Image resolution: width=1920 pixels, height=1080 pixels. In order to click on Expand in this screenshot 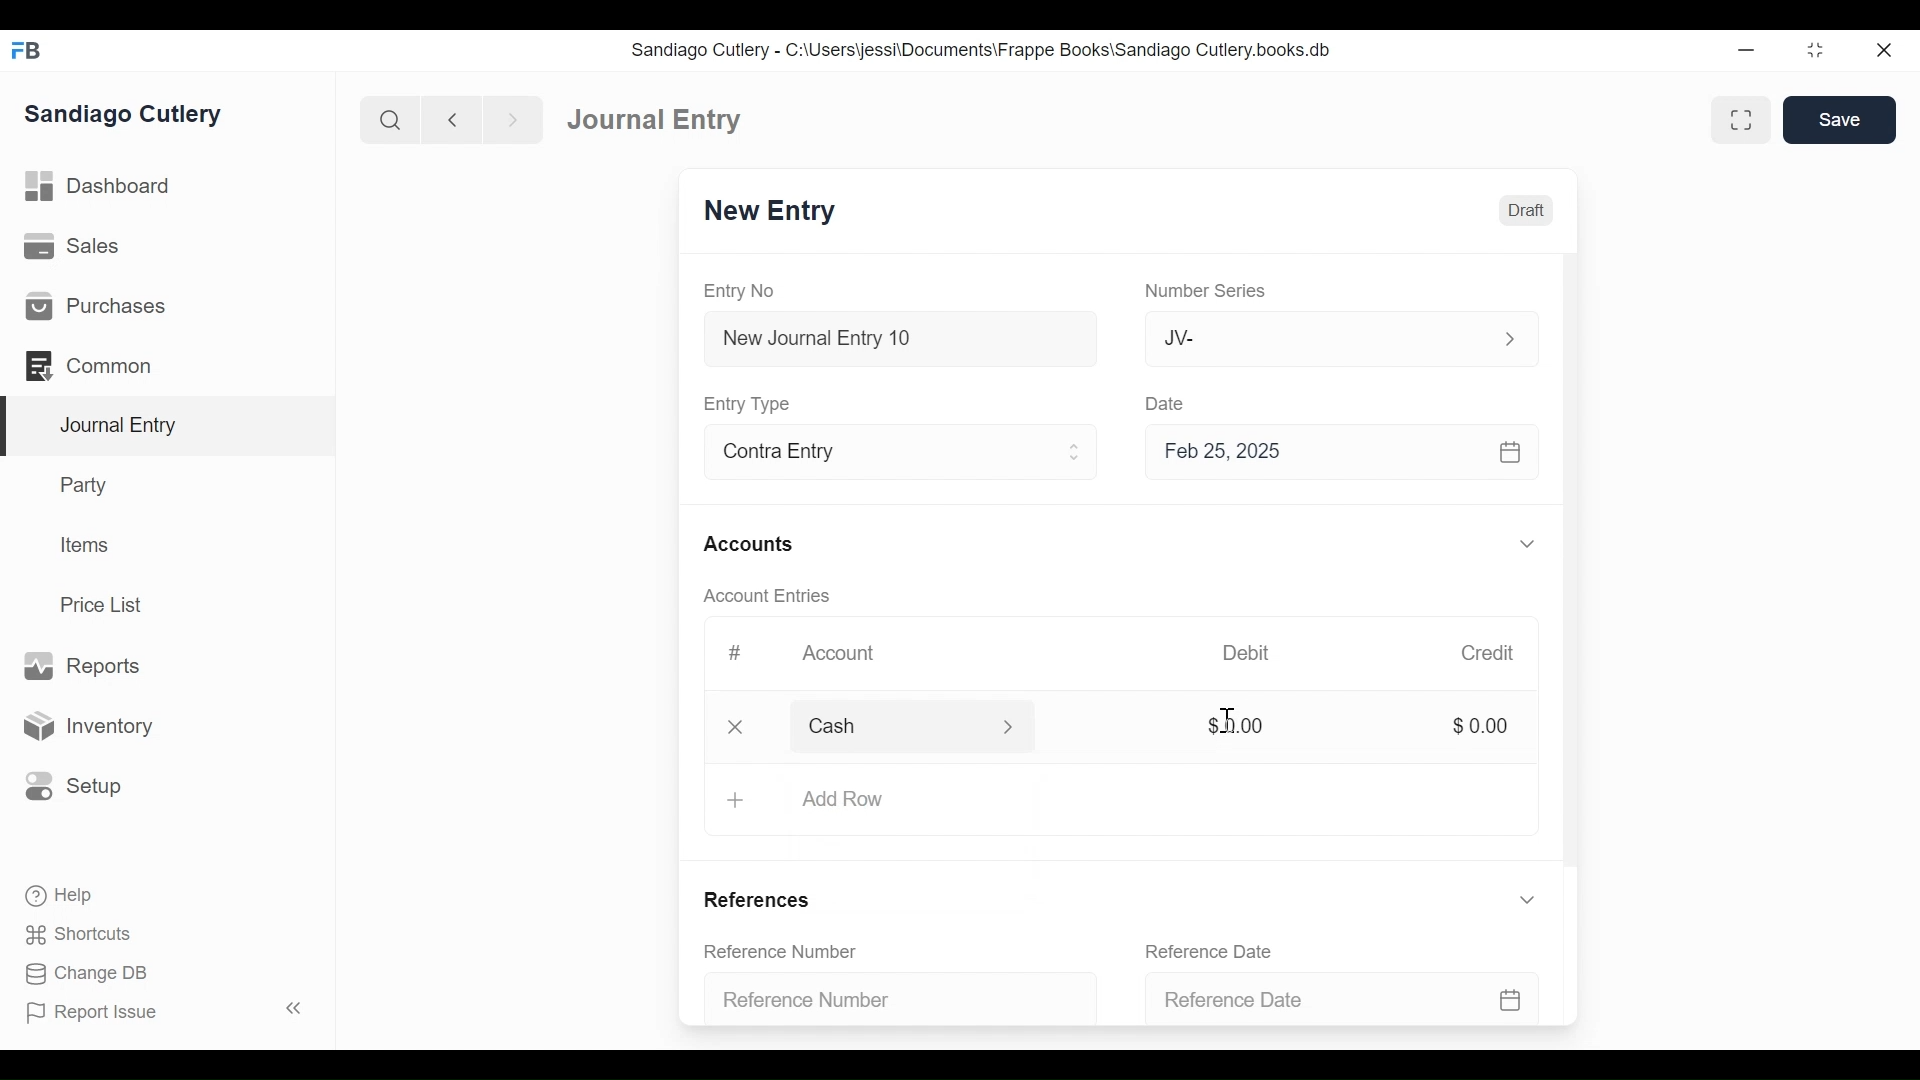, I will do `click(1020, 728)`.